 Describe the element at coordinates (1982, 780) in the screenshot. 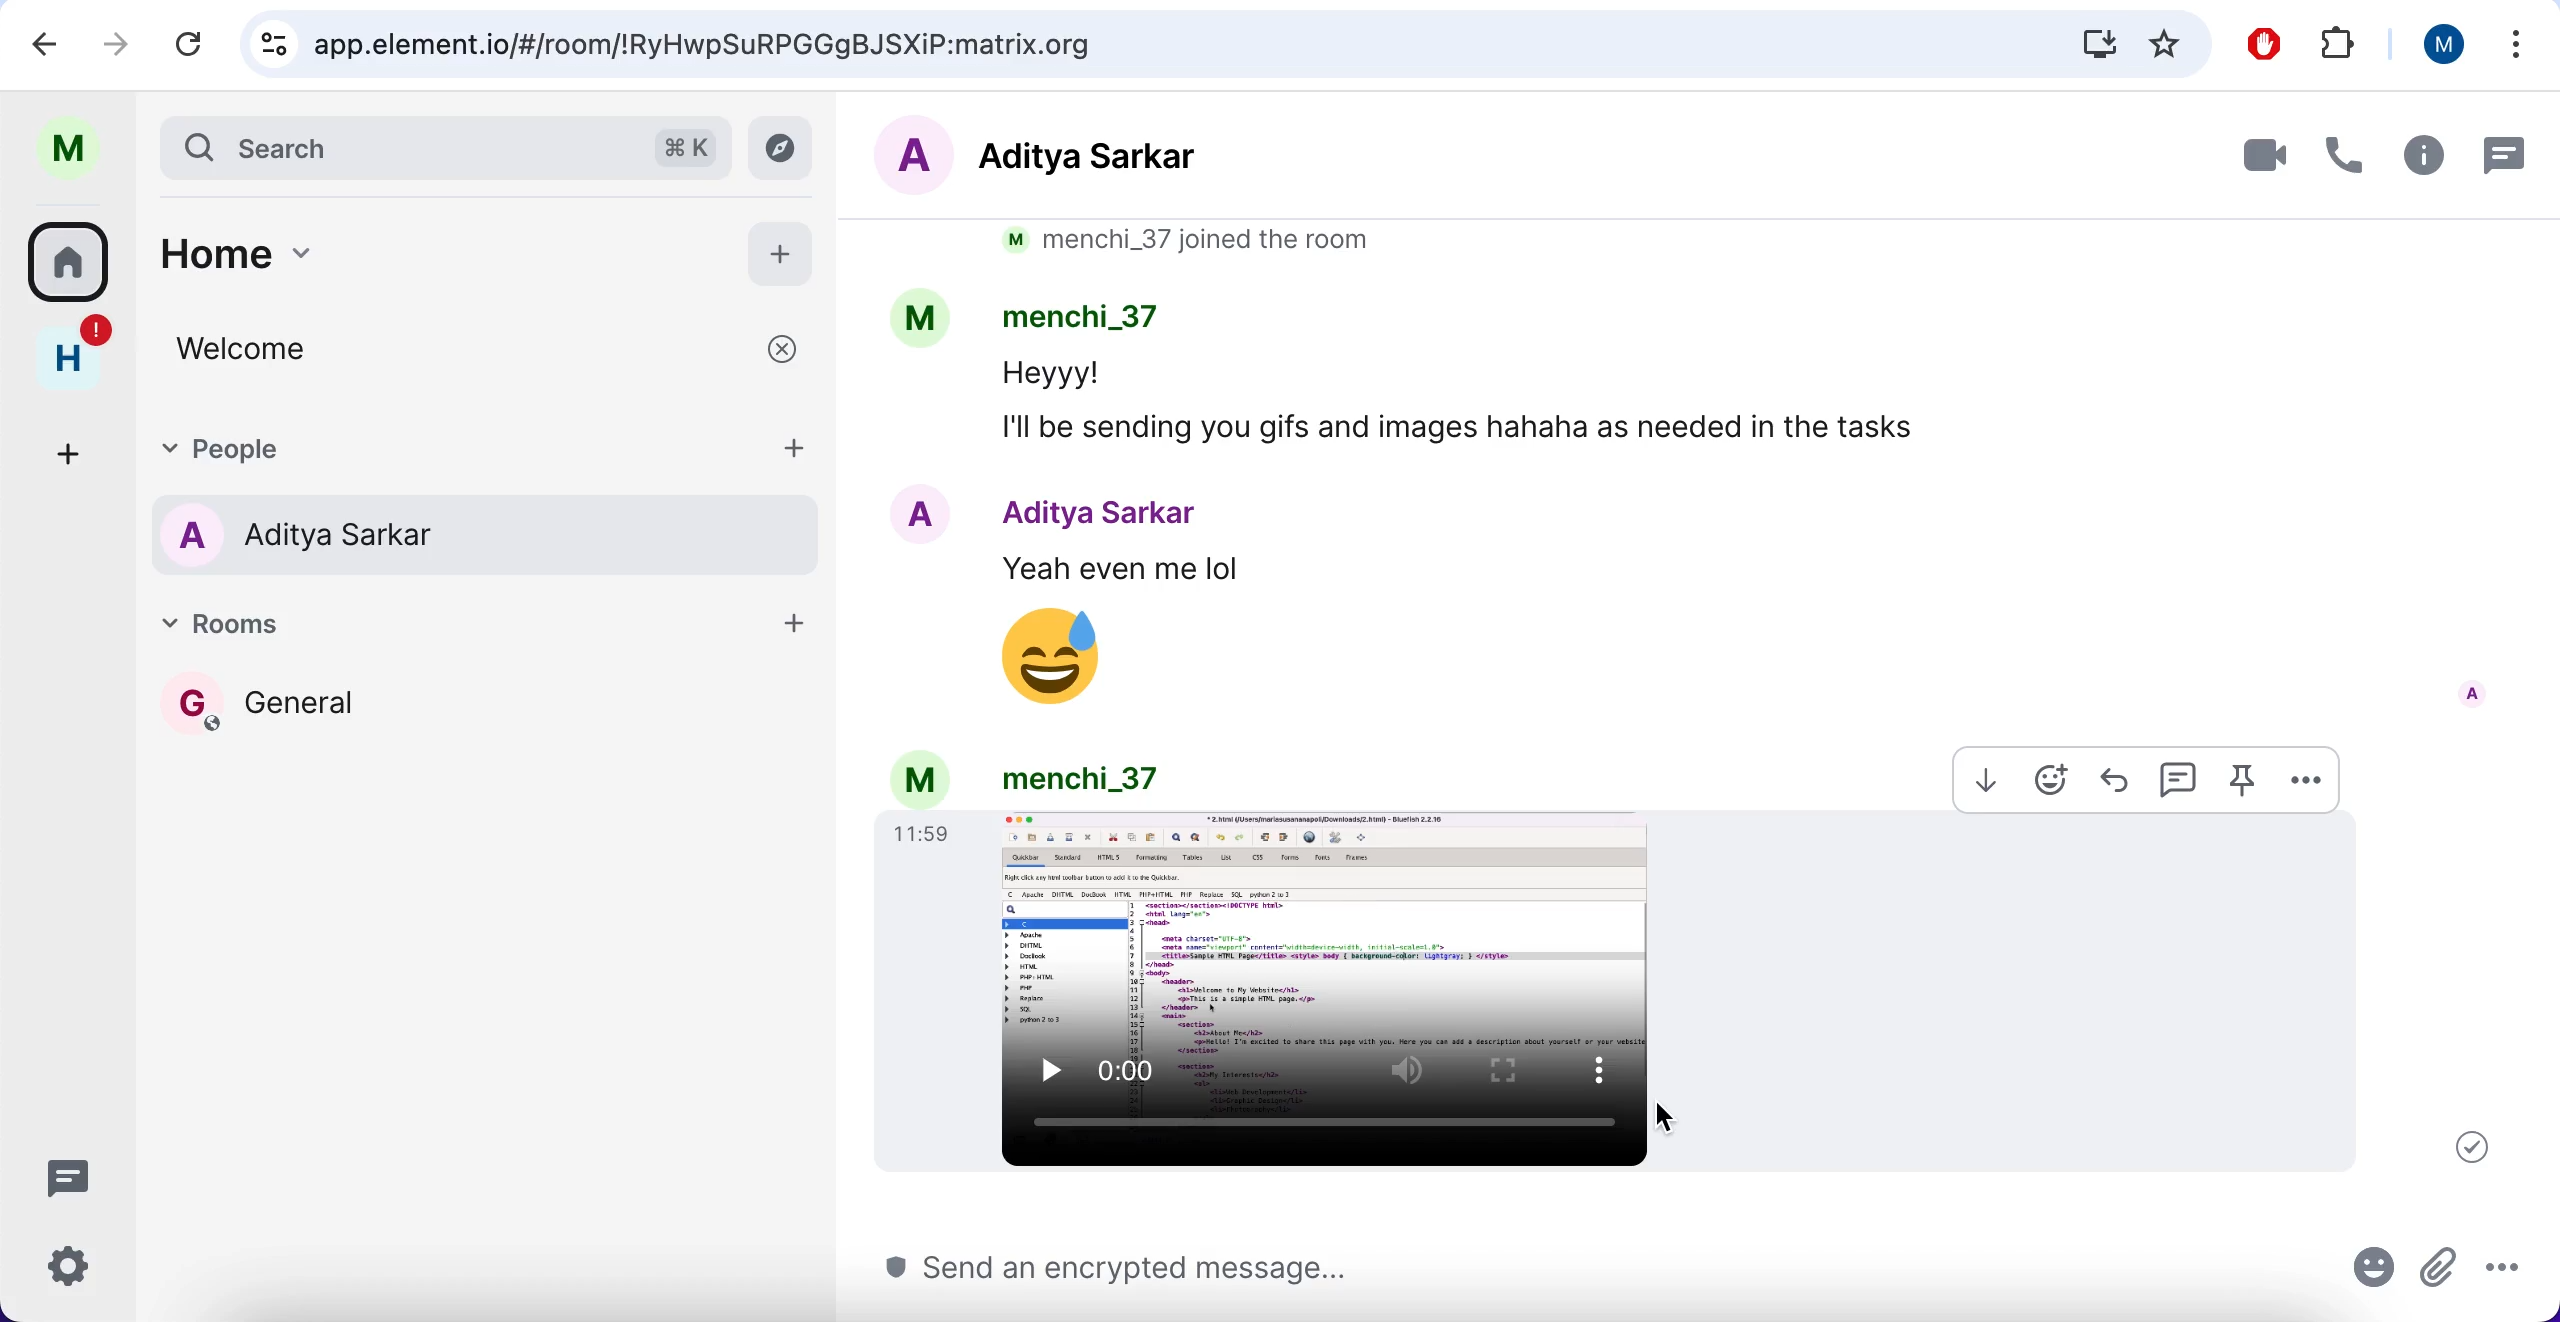

I see `download` at that location.